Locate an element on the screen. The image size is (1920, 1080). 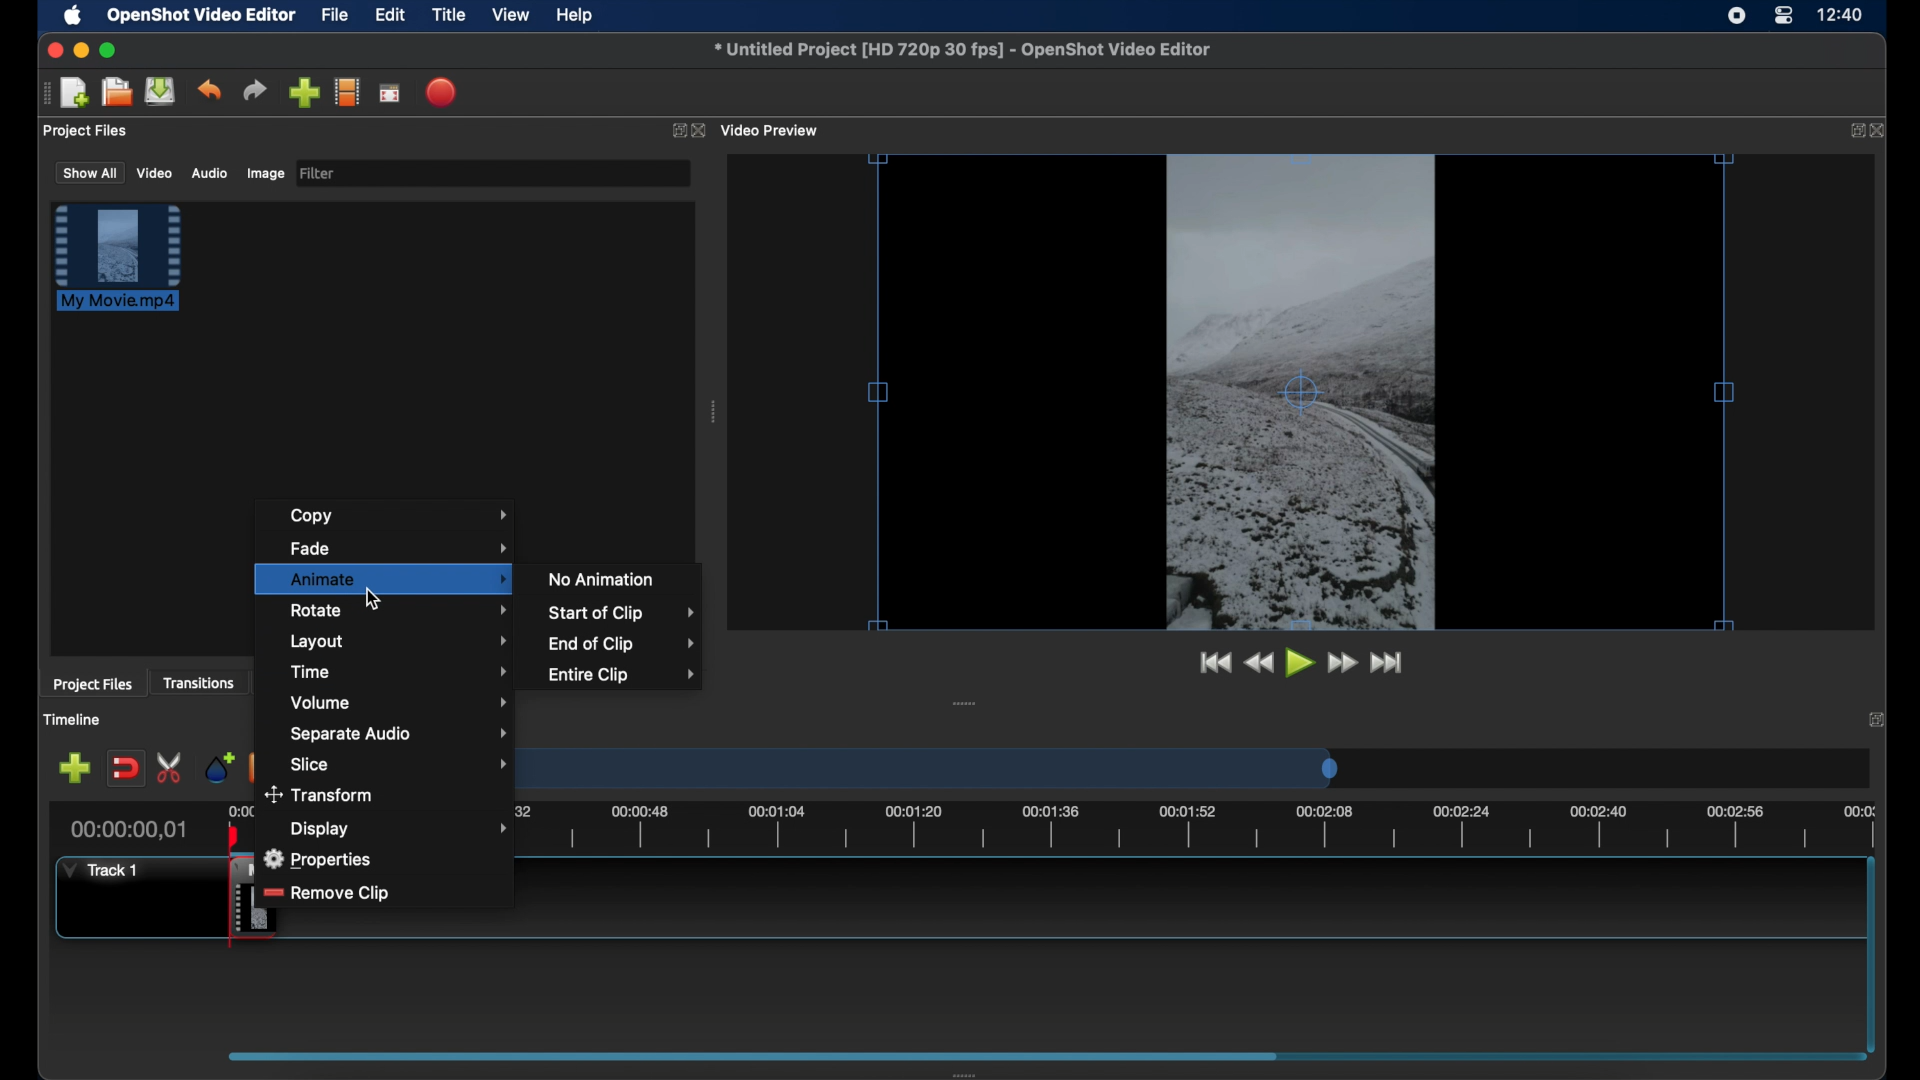
transform is located at coordinates (324, 795).